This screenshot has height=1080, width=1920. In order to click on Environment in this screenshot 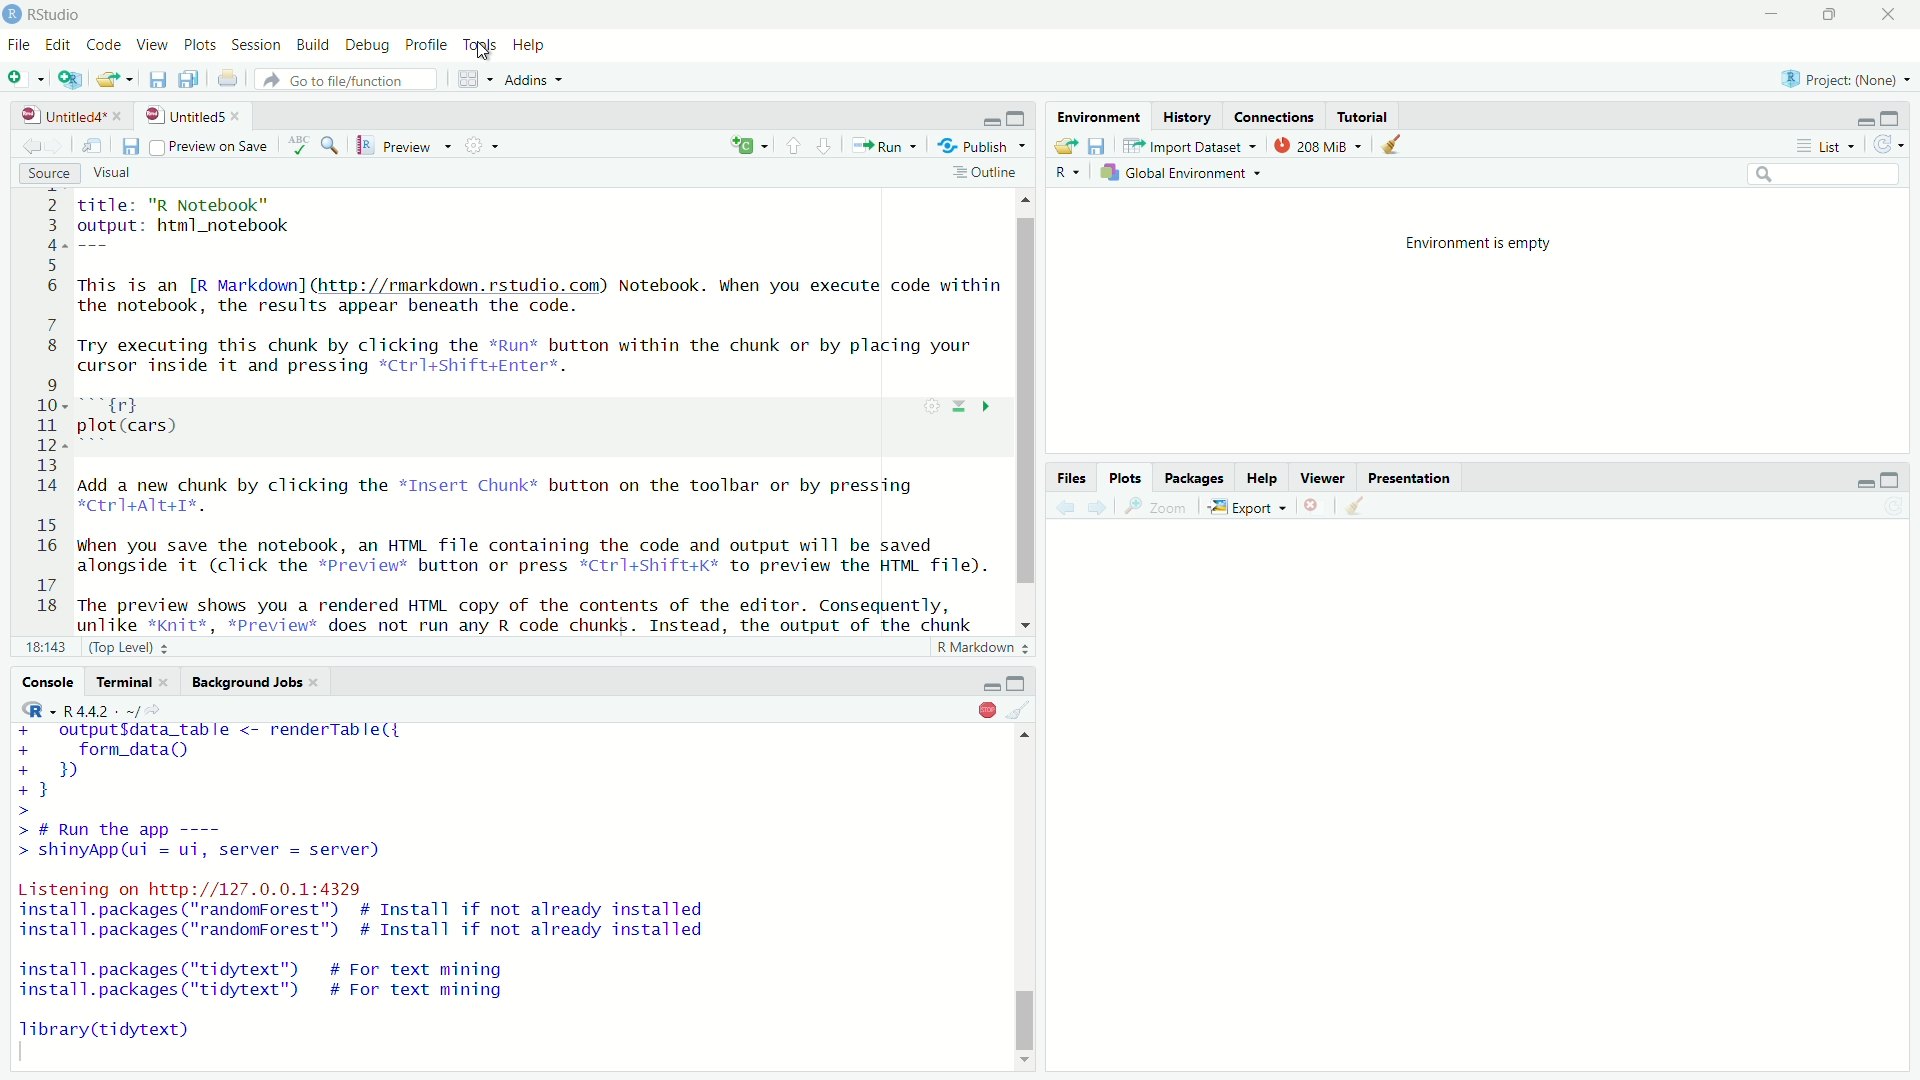, I will do `click(1096, 116)`.